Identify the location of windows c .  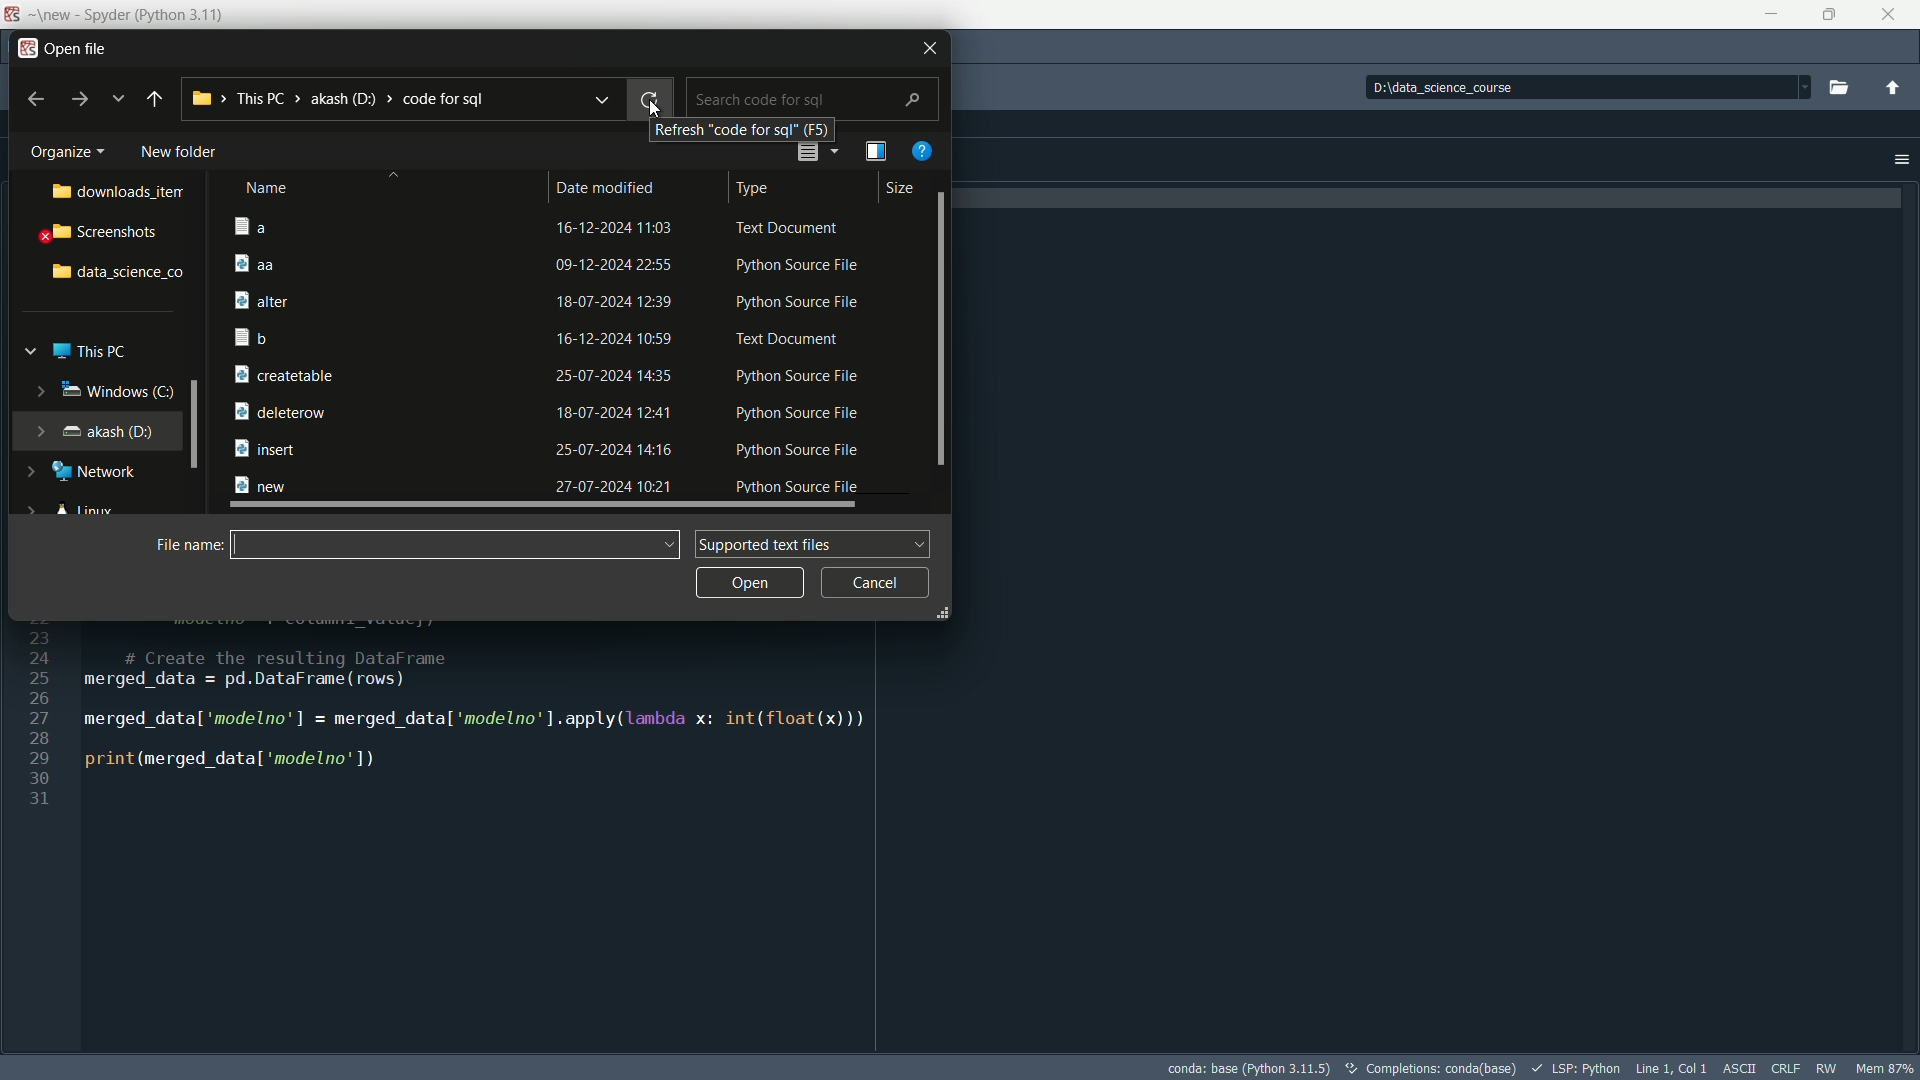
(112, 390).